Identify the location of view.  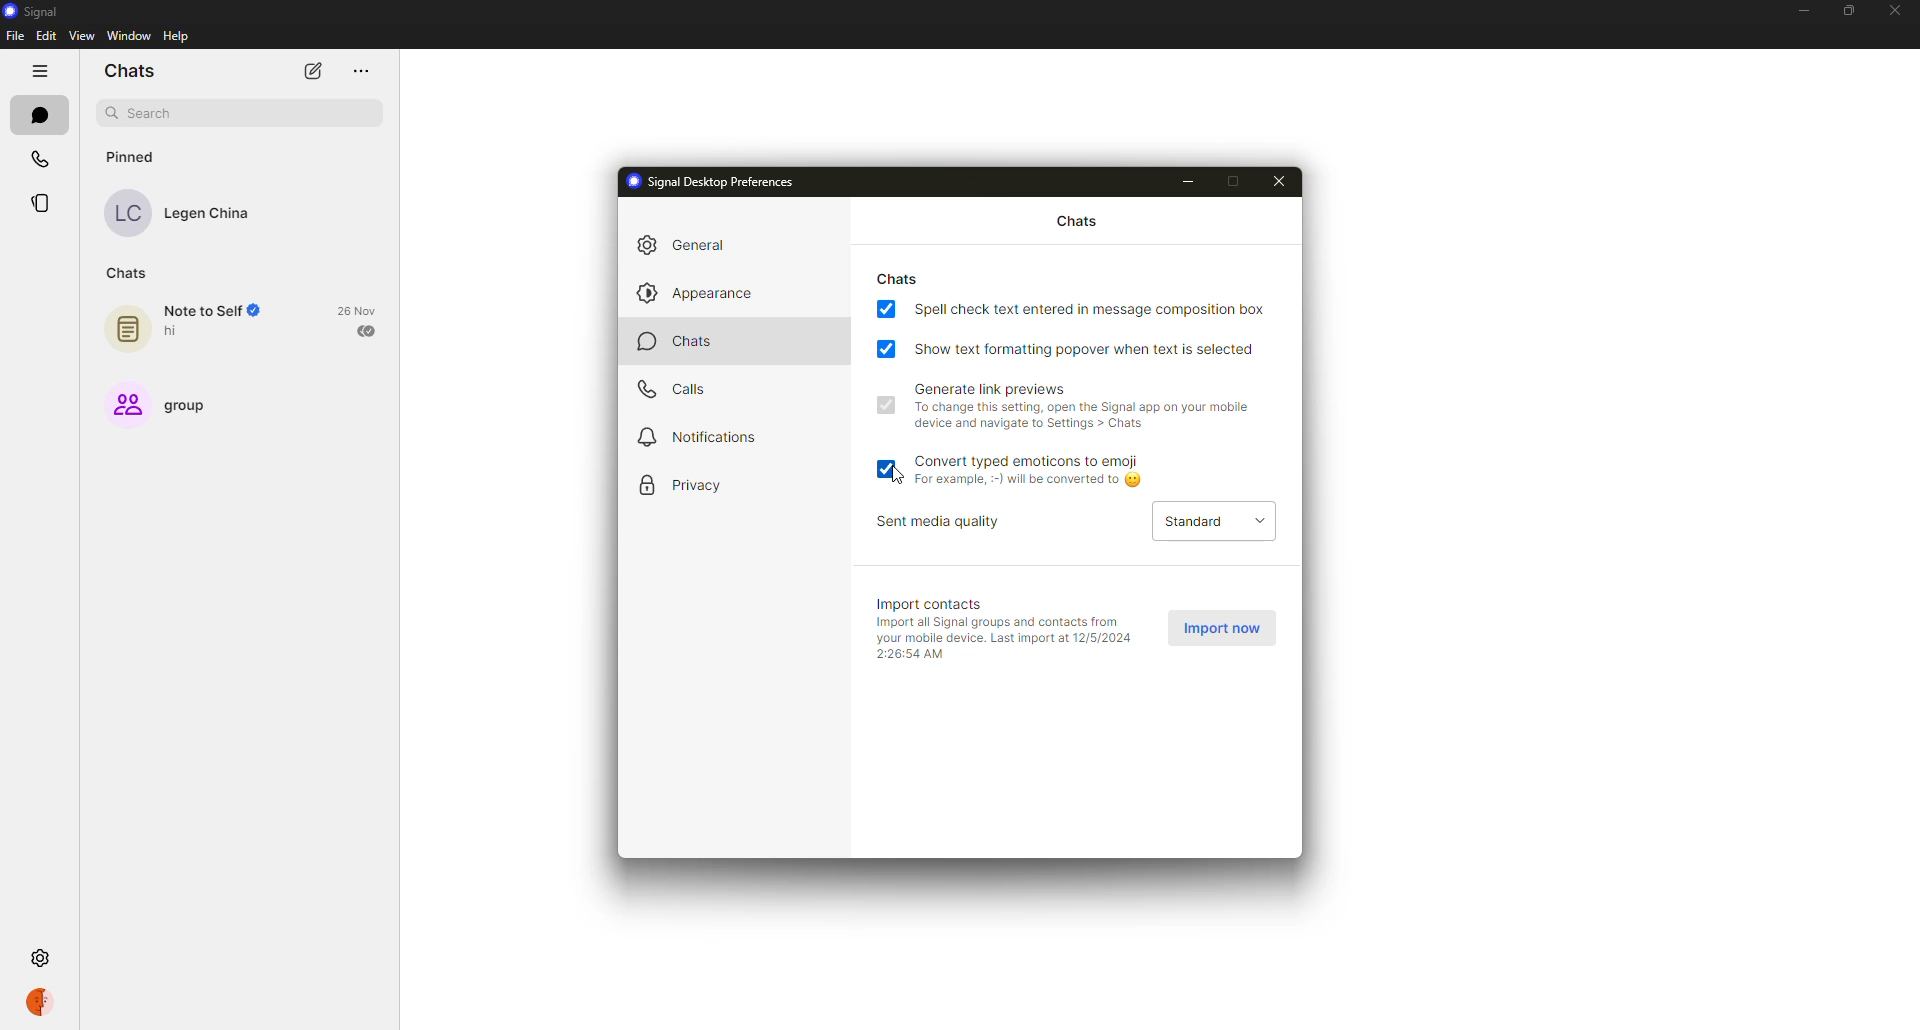
(80, 36).